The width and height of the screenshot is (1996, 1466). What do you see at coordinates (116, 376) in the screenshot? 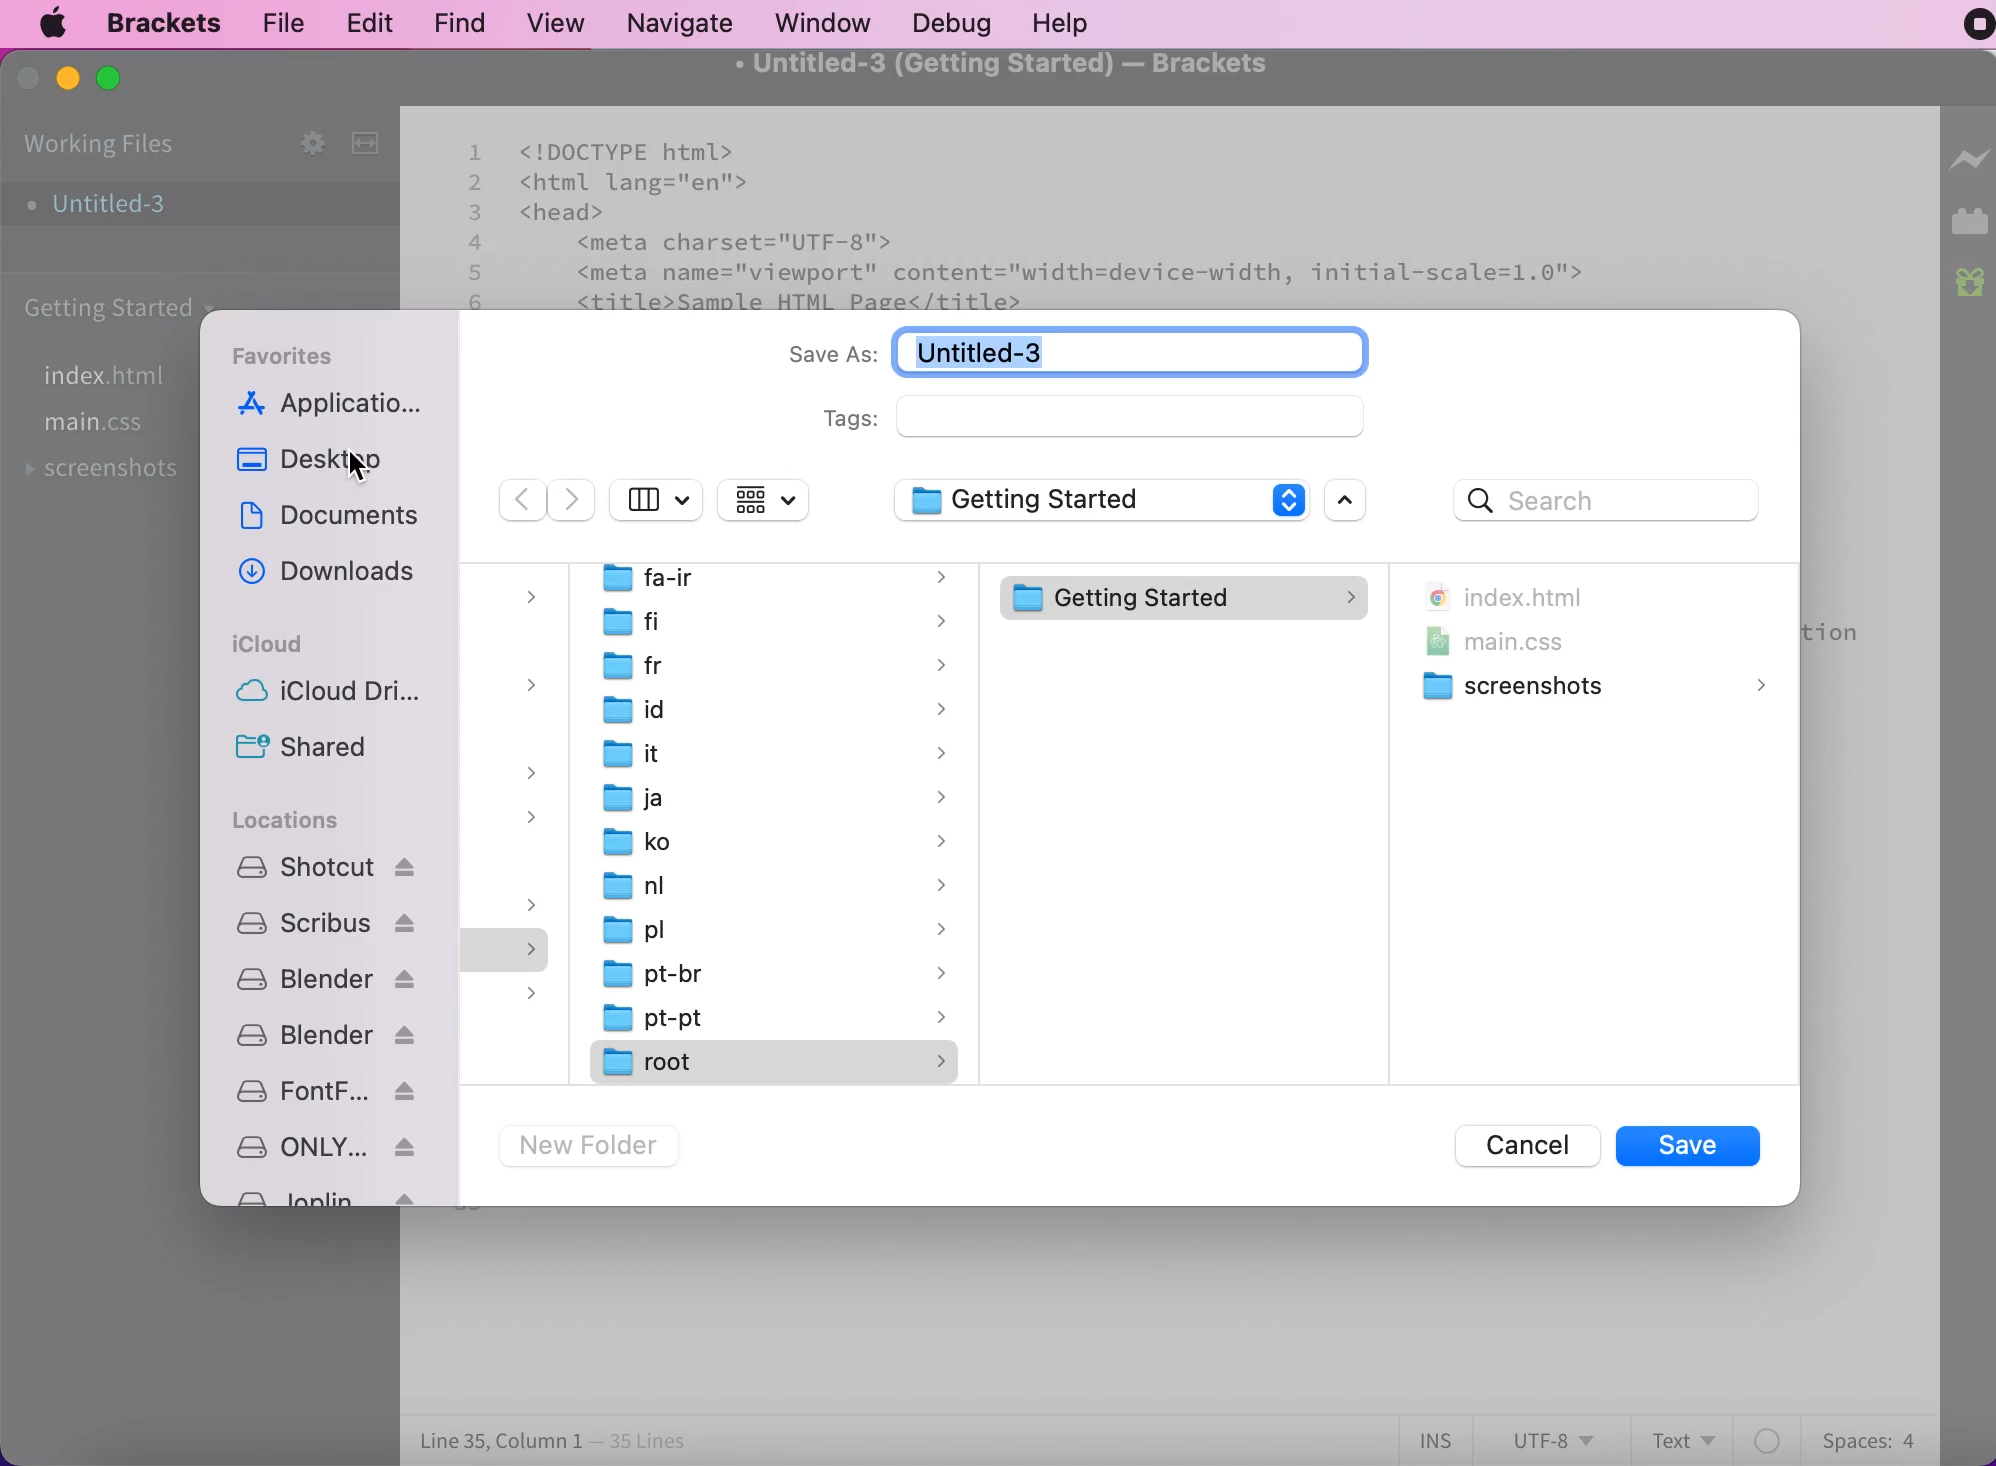
I see `file index.html` at bounding box center [116, 376].